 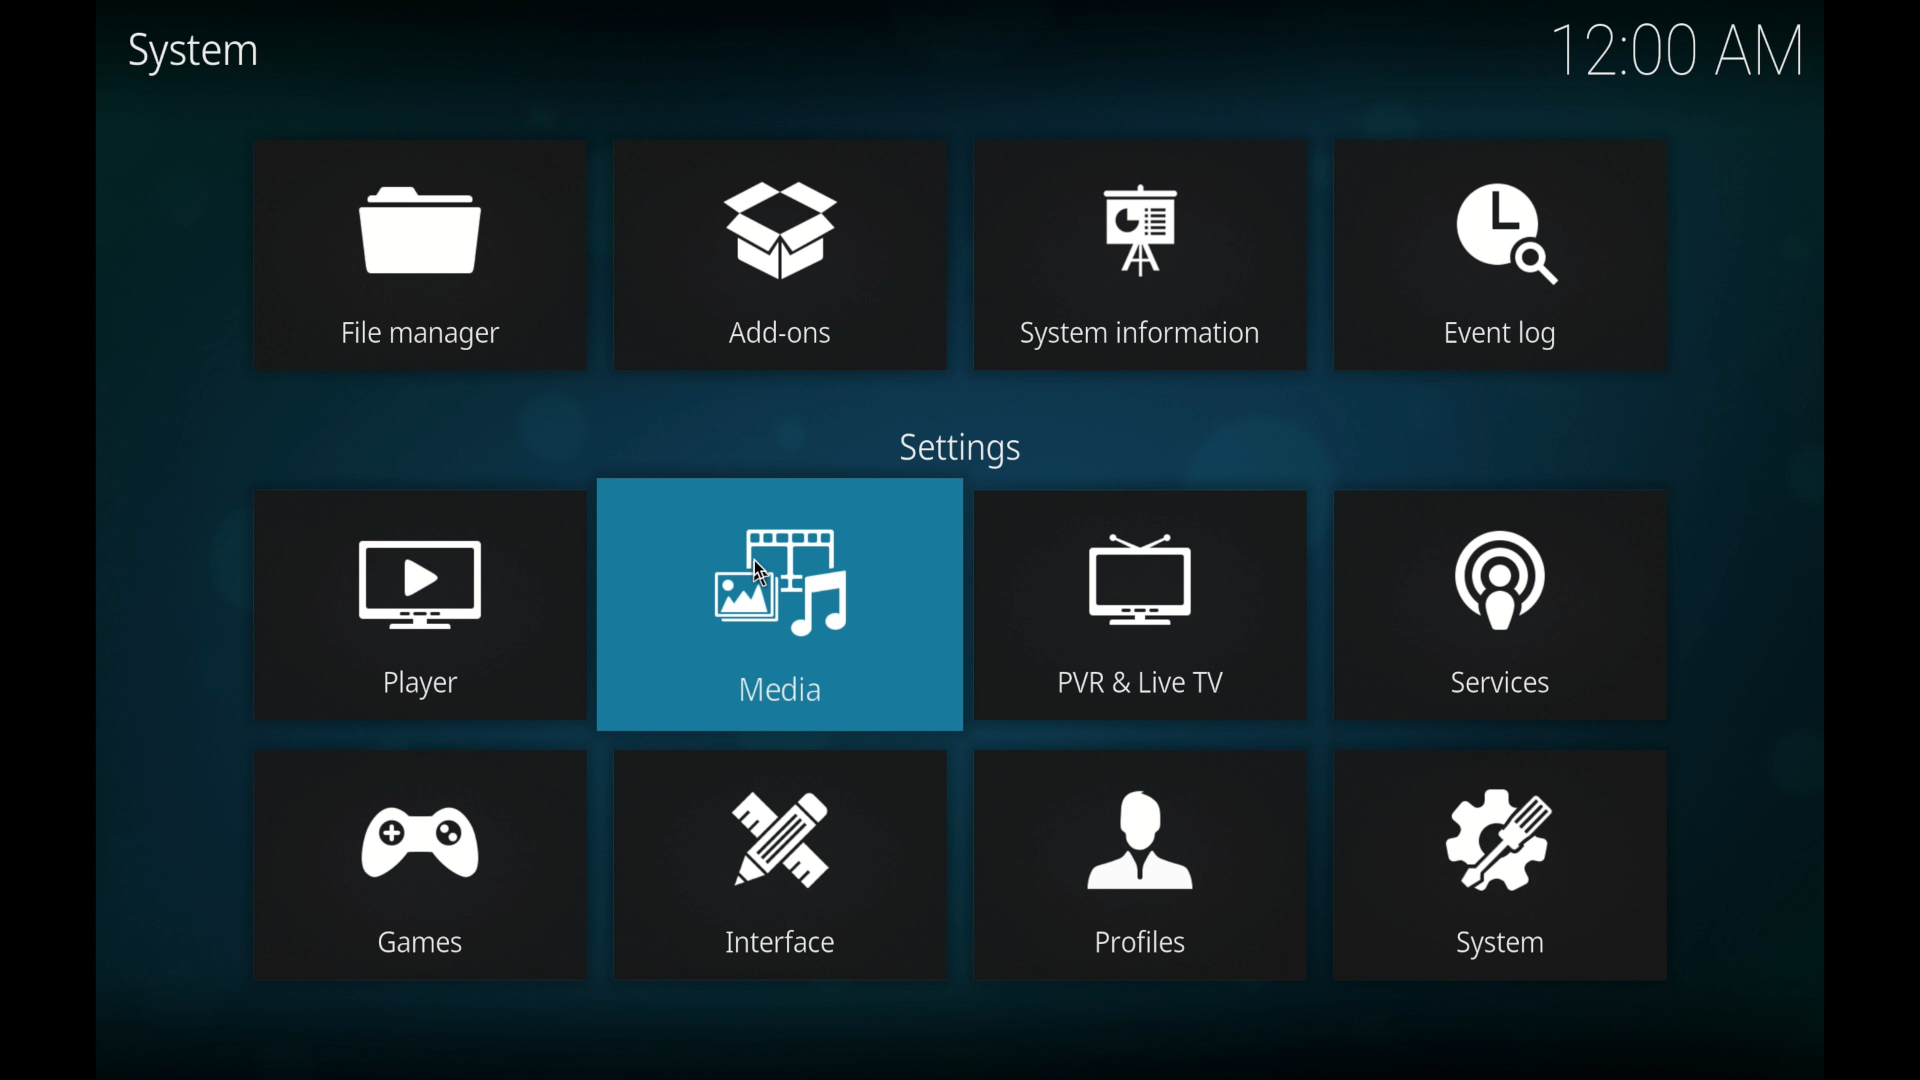 What do you see at coordinates (1681, 50) in the screenshot?
I see `12.00 am` at bounding box center [1681, 50].